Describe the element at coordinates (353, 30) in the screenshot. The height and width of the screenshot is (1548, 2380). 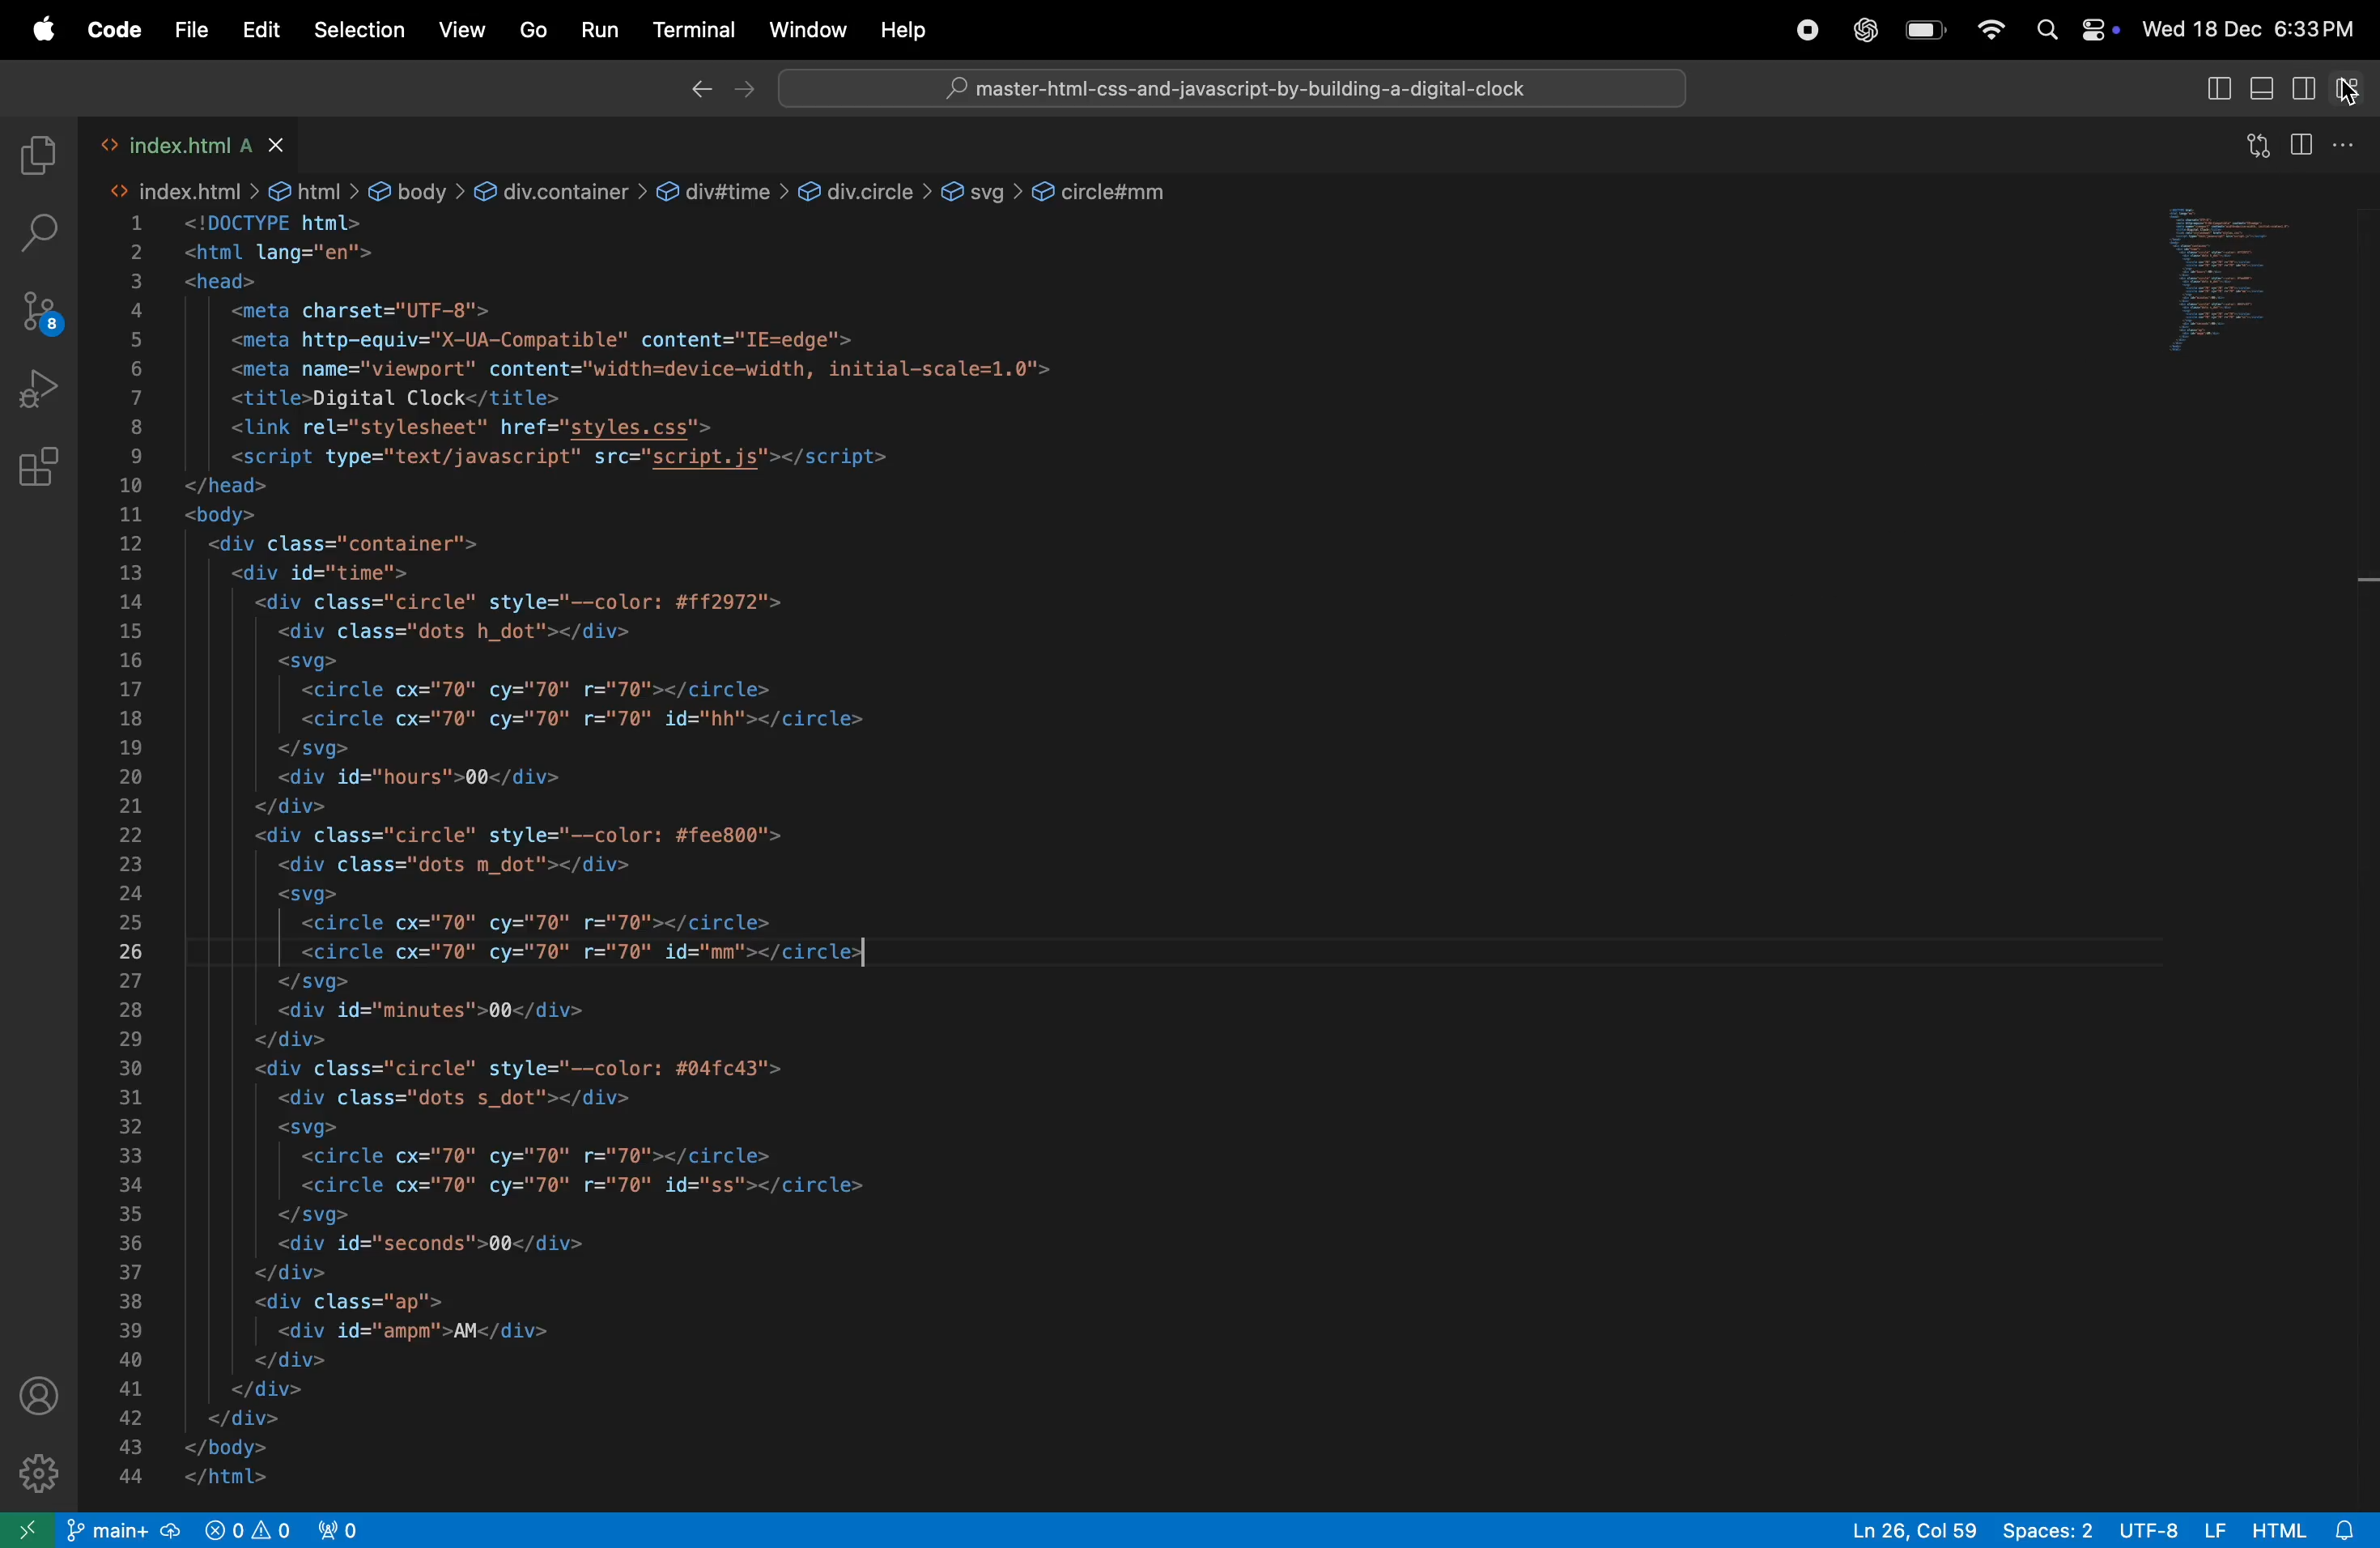
I see `selections` at that location.